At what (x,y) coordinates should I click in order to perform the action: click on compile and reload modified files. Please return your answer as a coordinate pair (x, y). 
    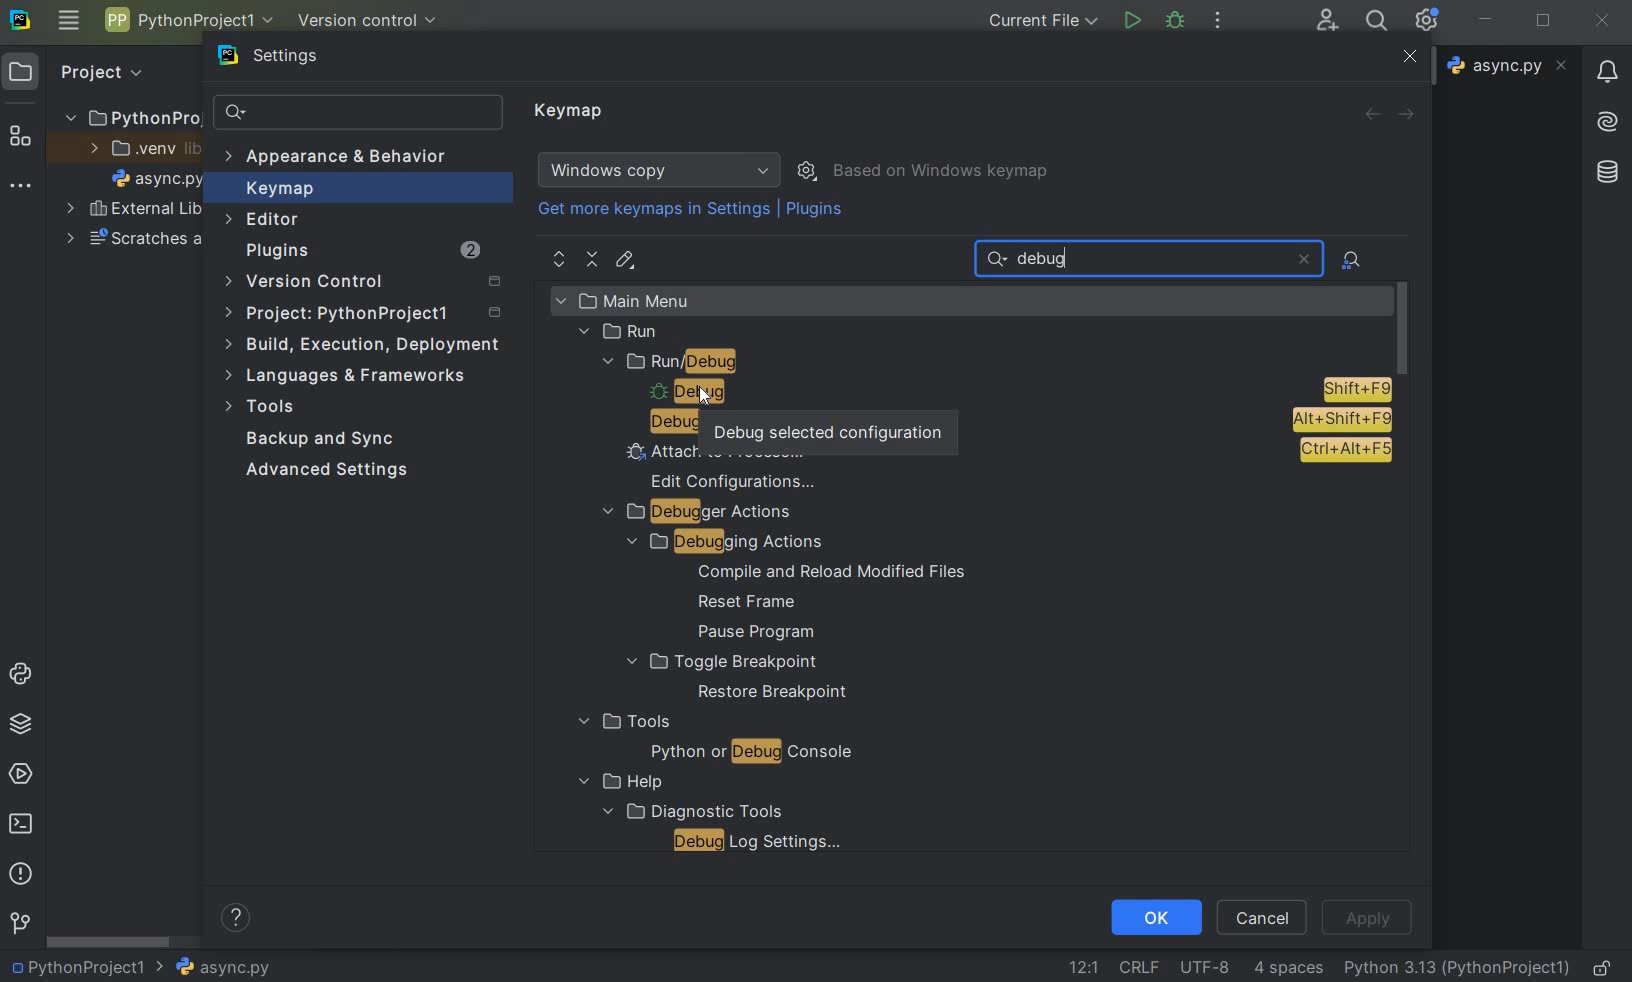
    Looking at the image, I should click on (832, 572).